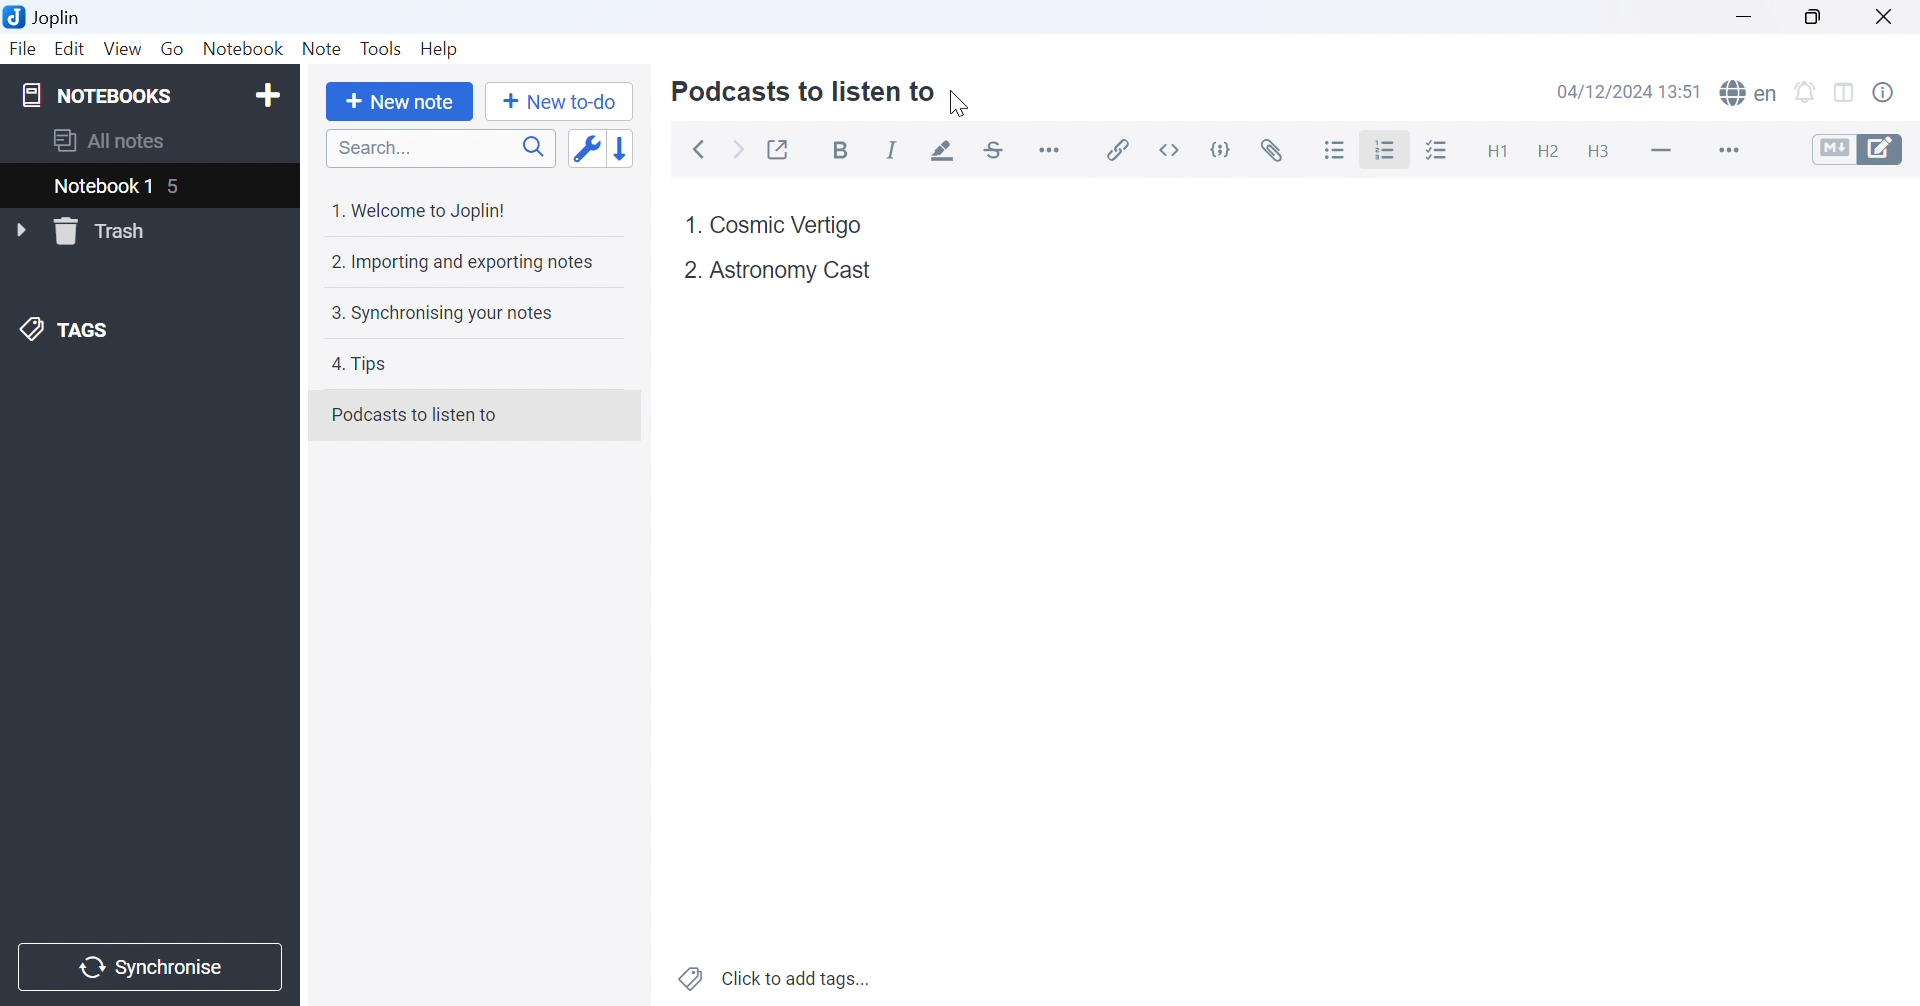 This screenshot has width=1920, height=1006. I want to click on Edit, so click(71, 50).